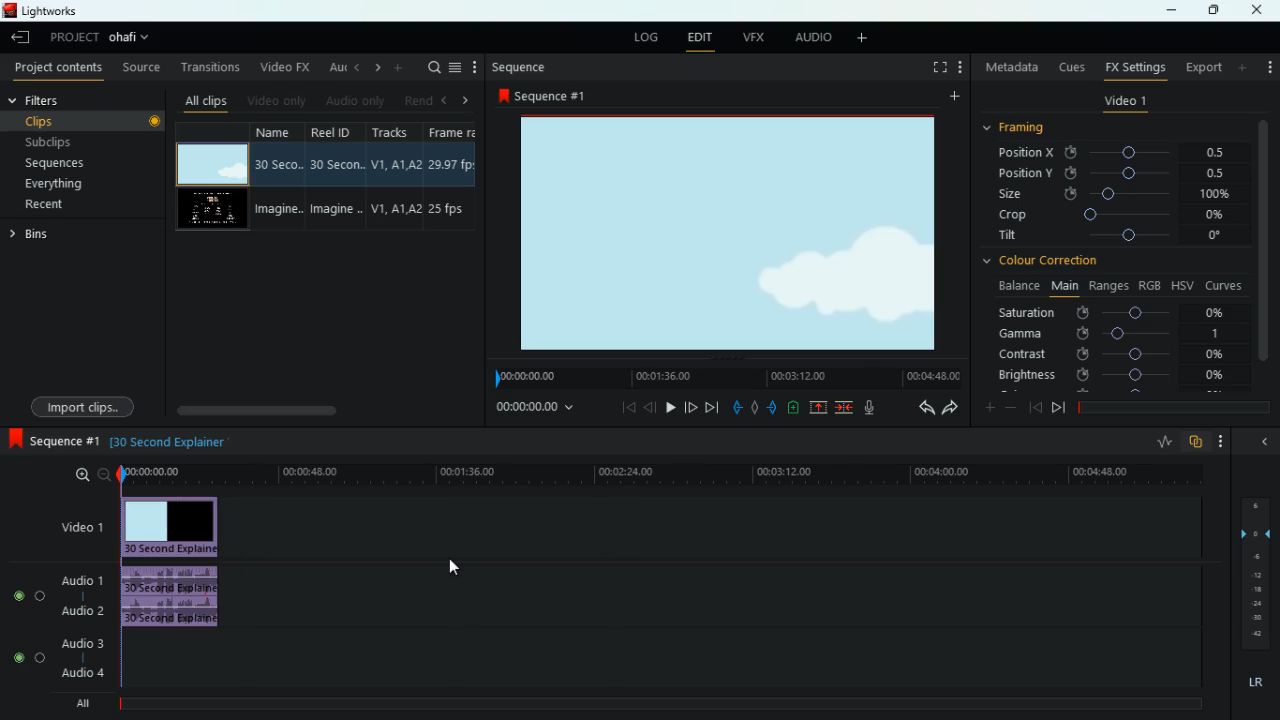 The image size is (1280, 720). What do you see at coordinates (667, 705) in the screenshot?
I see `Timeline` at bounding box center [667, 705].